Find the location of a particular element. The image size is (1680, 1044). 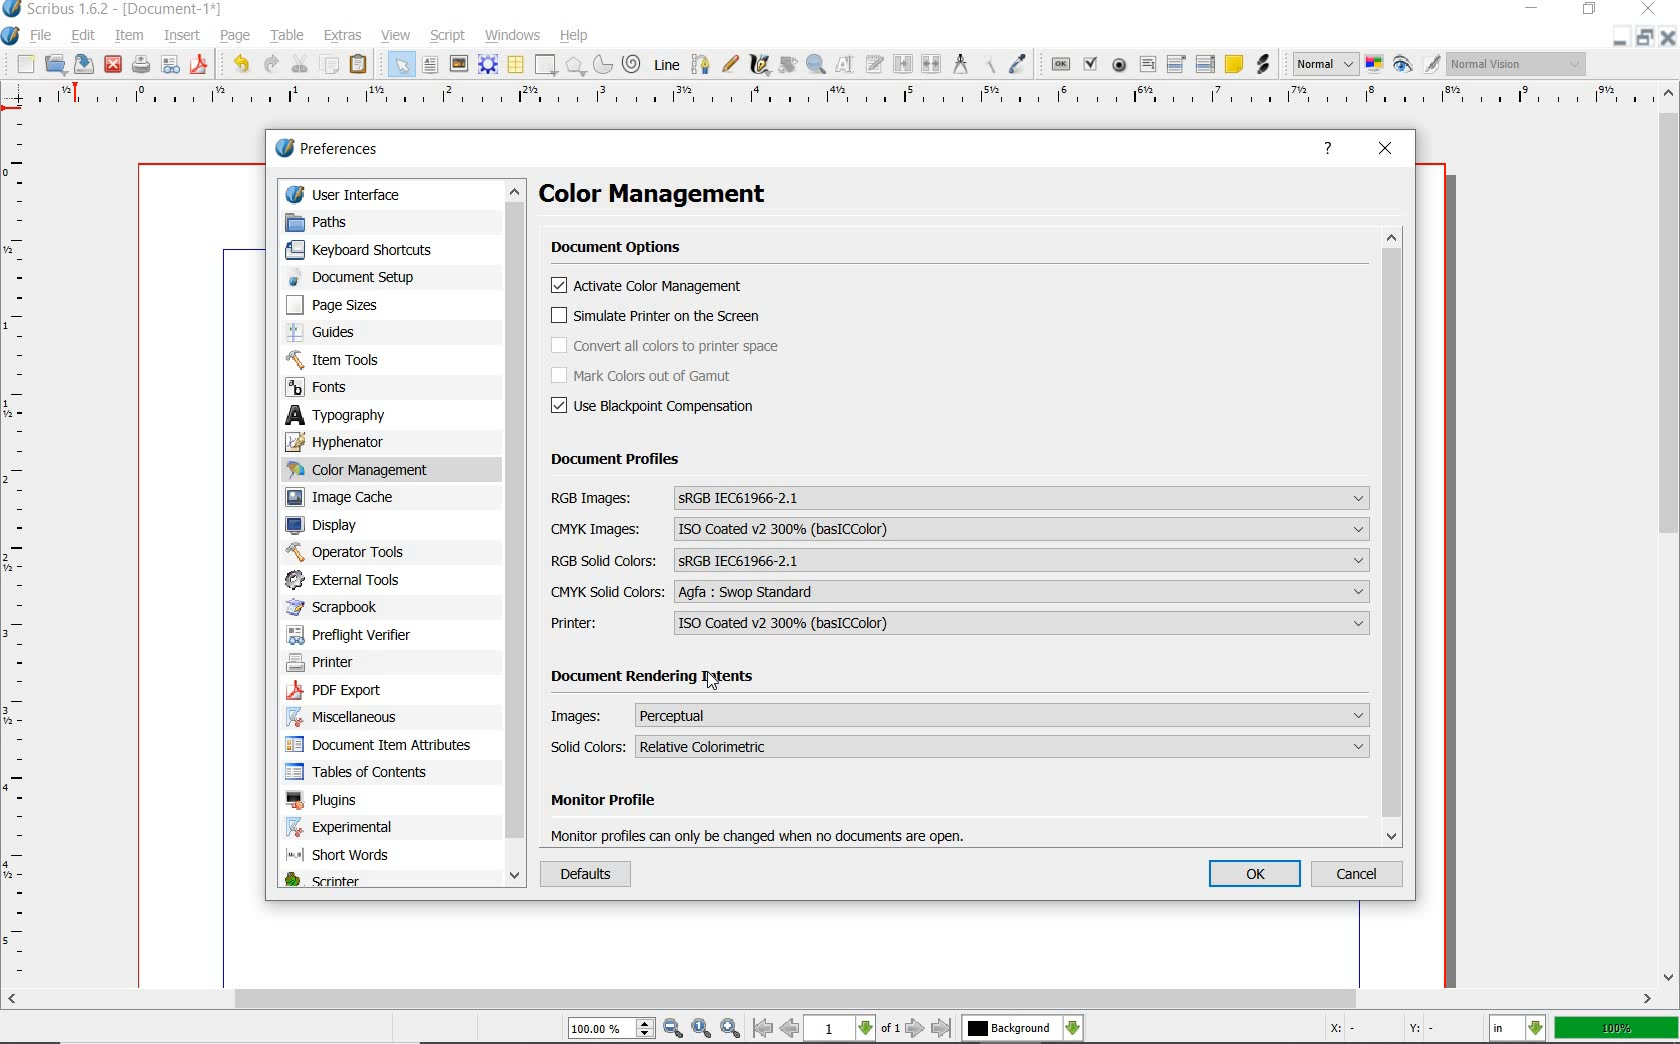

move to next or previous page is located at coordinates (851, 1028).